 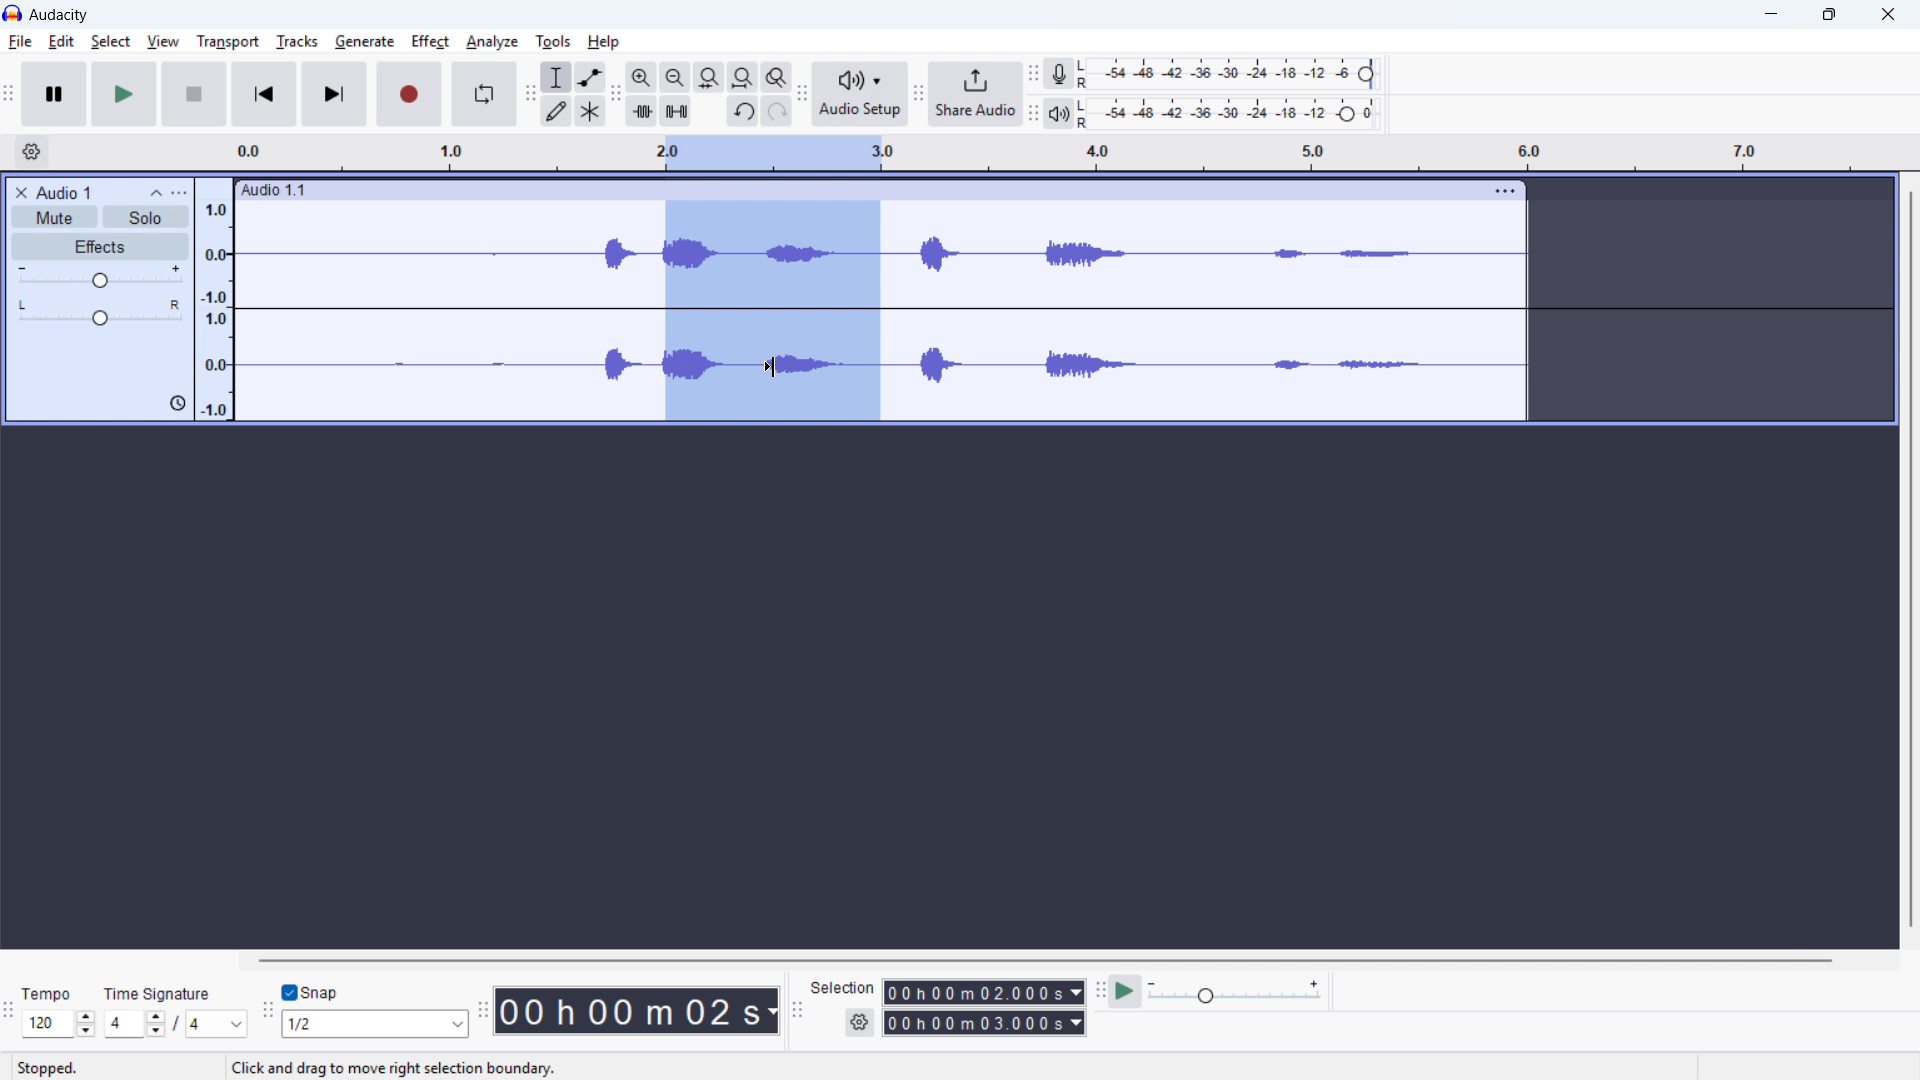 I want to click on Skip to start, so click(x=264, y=95).